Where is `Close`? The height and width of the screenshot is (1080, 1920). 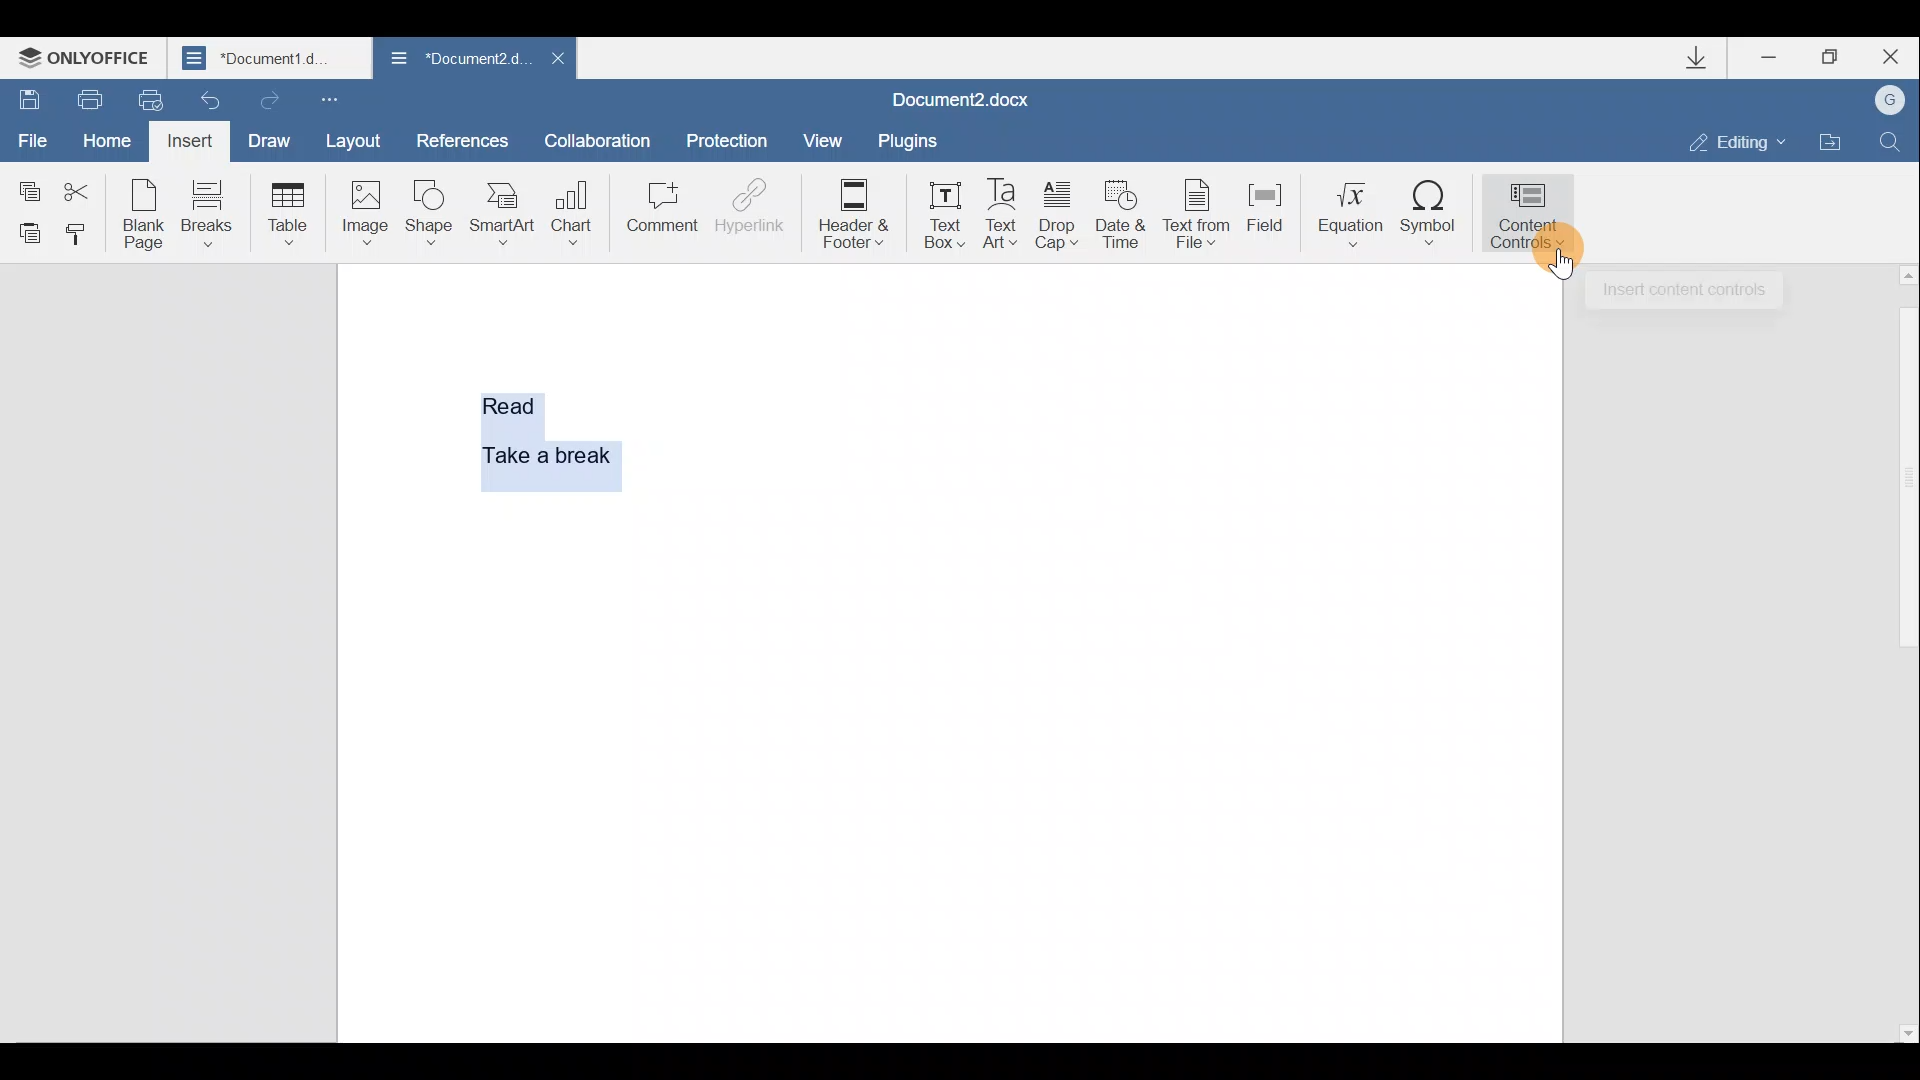
Close is located at coordinates (1897, 56).